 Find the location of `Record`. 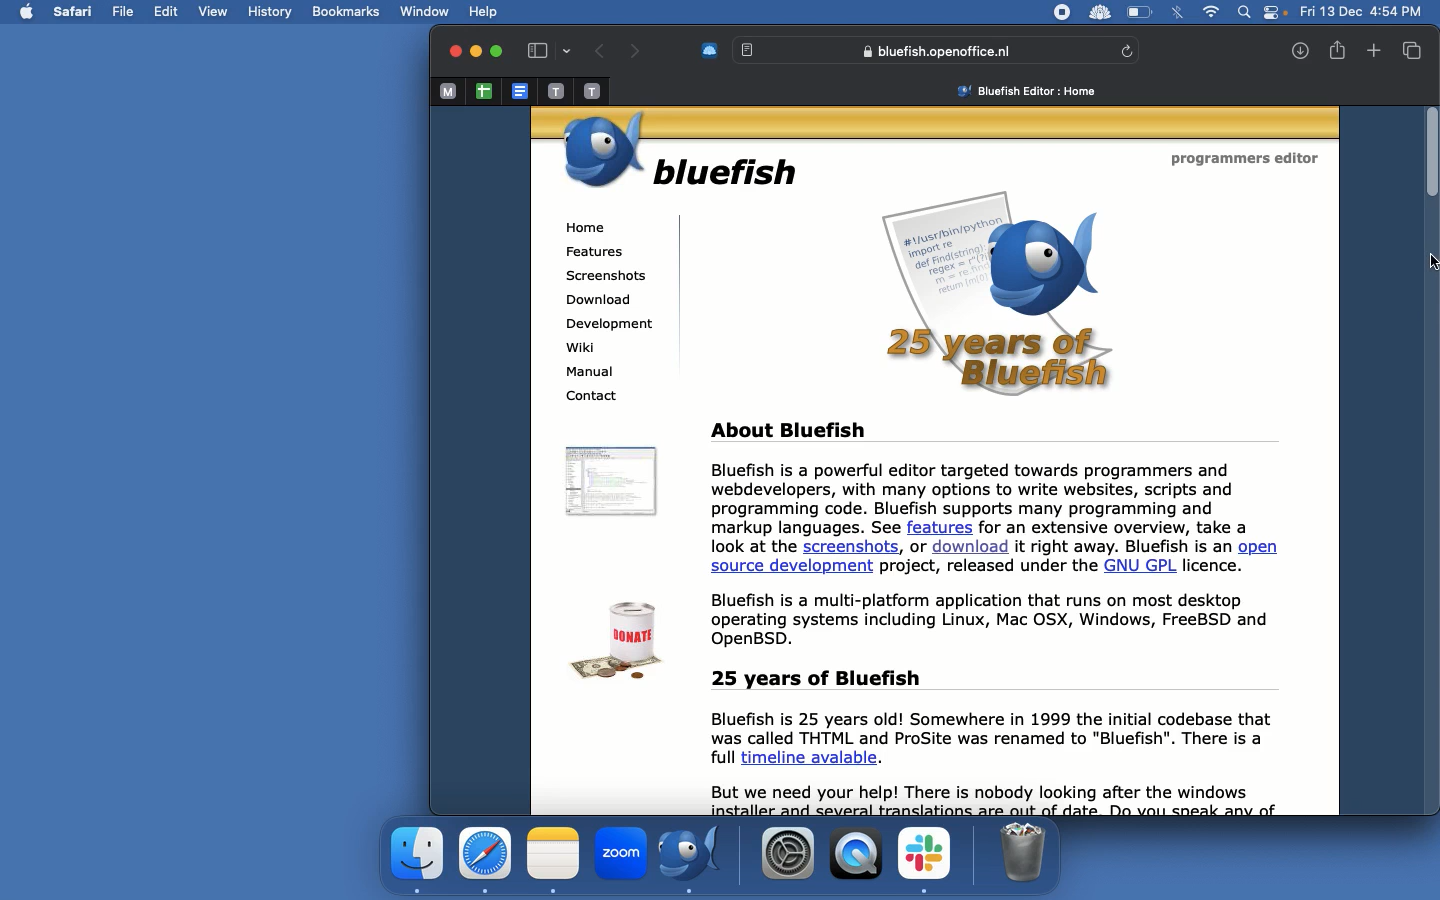

Record is located at coordinates (1062, 12).